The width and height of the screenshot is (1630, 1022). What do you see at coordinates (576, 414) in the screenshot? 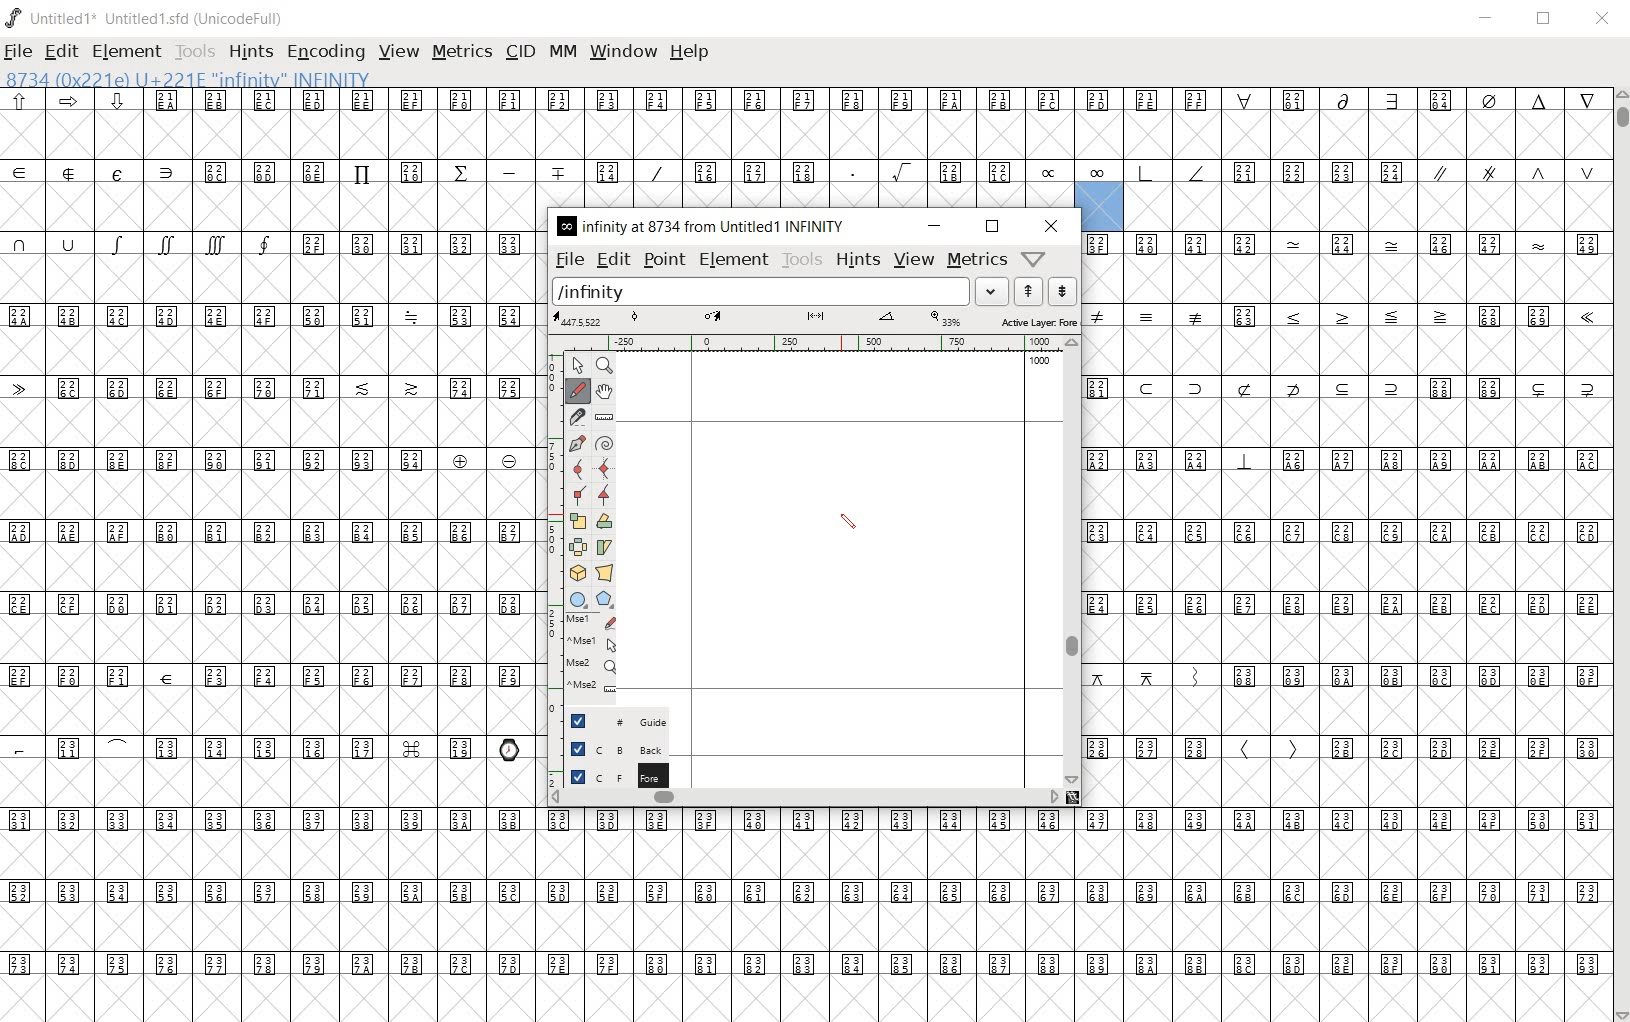
I see `cut splines in two` at bounding box center [576, 414].